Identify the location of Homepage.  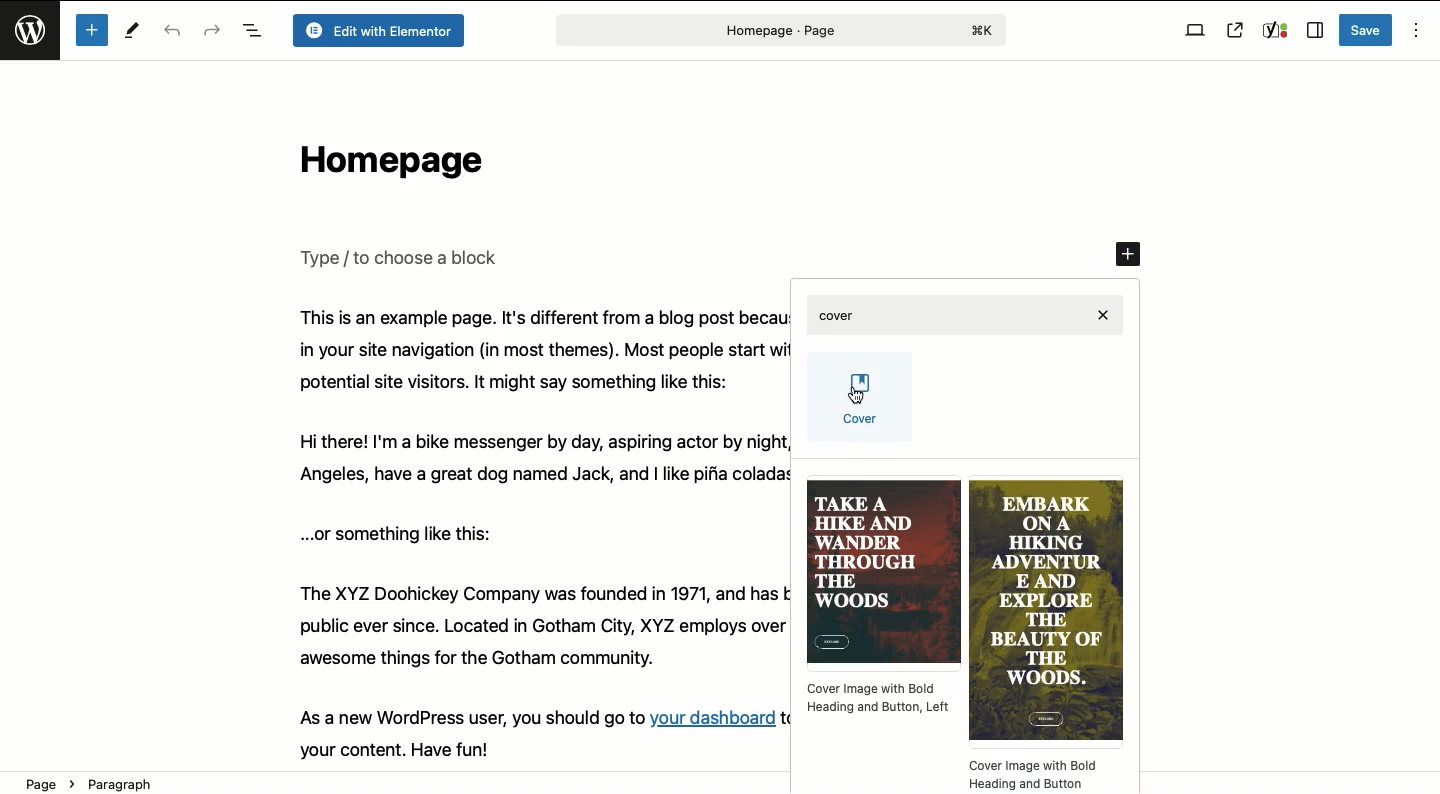
(386, 165).